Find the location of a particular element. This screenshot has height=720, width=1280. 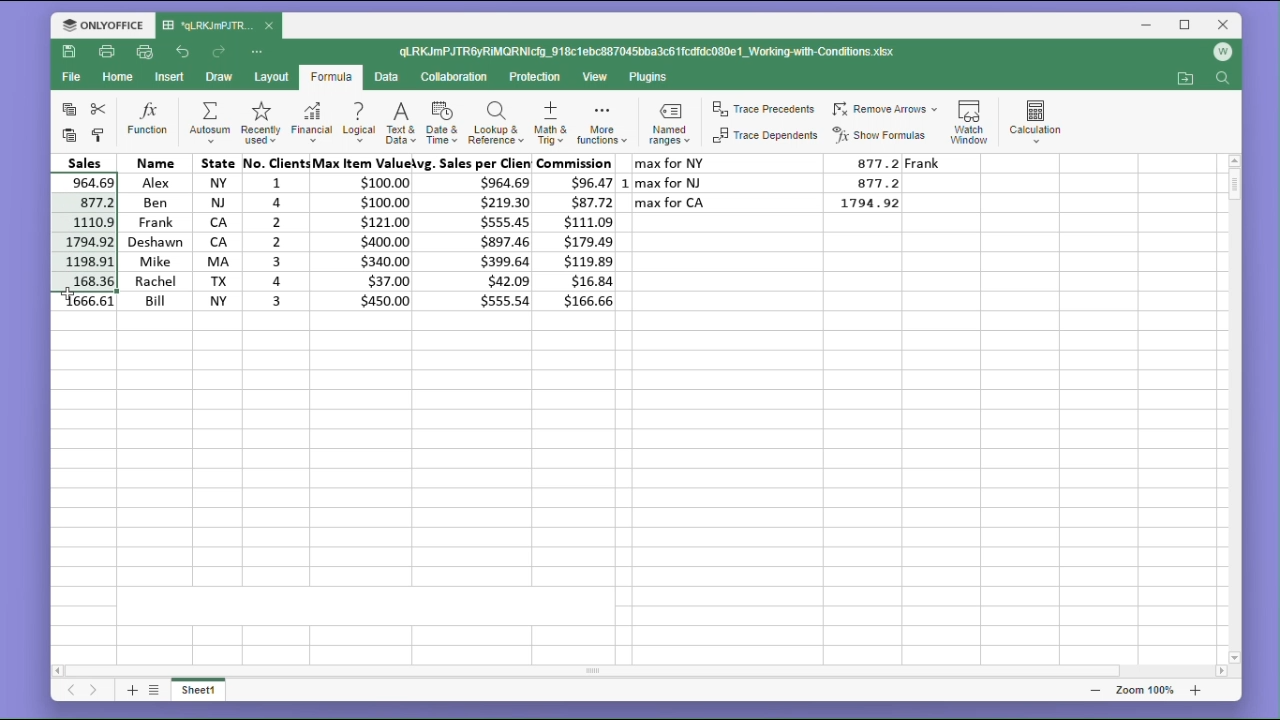

redo is located at coordinates (221, 52).